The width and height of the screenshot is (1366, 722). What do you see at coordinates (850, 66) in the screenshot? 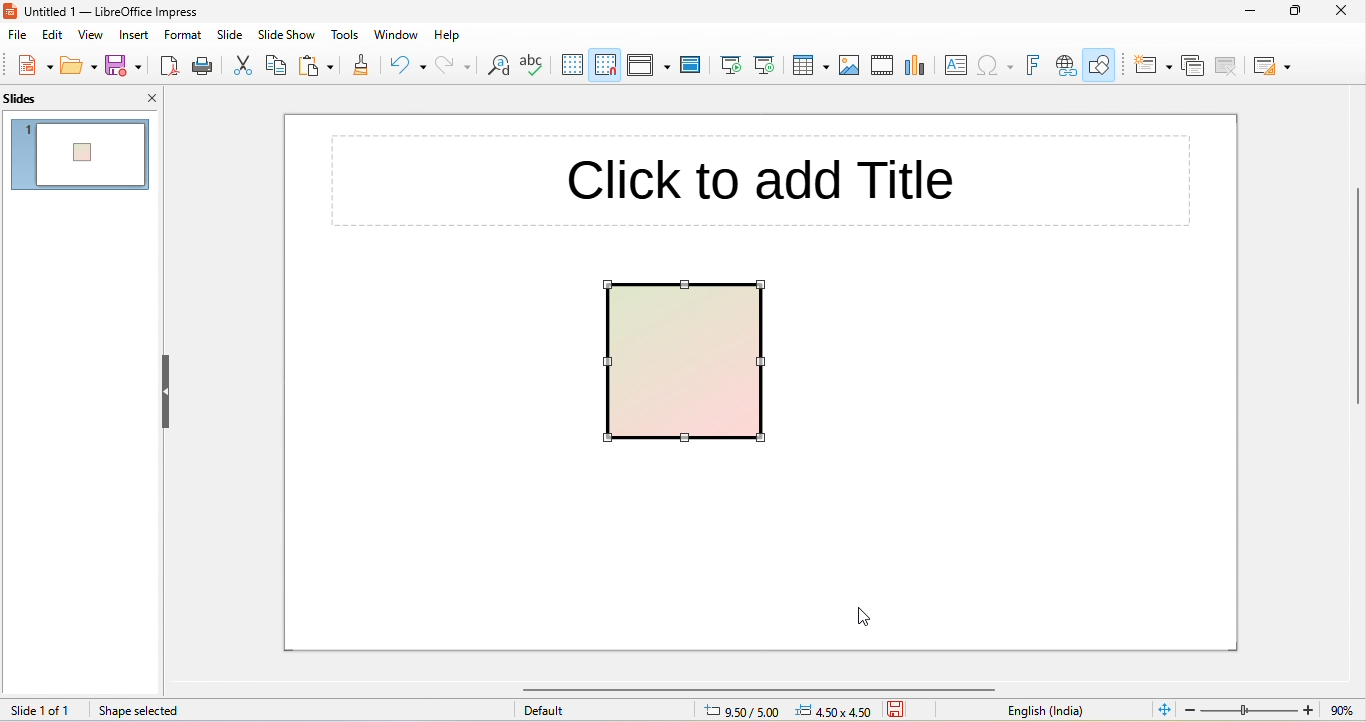
I see `image` at bounding box center [850, 66].